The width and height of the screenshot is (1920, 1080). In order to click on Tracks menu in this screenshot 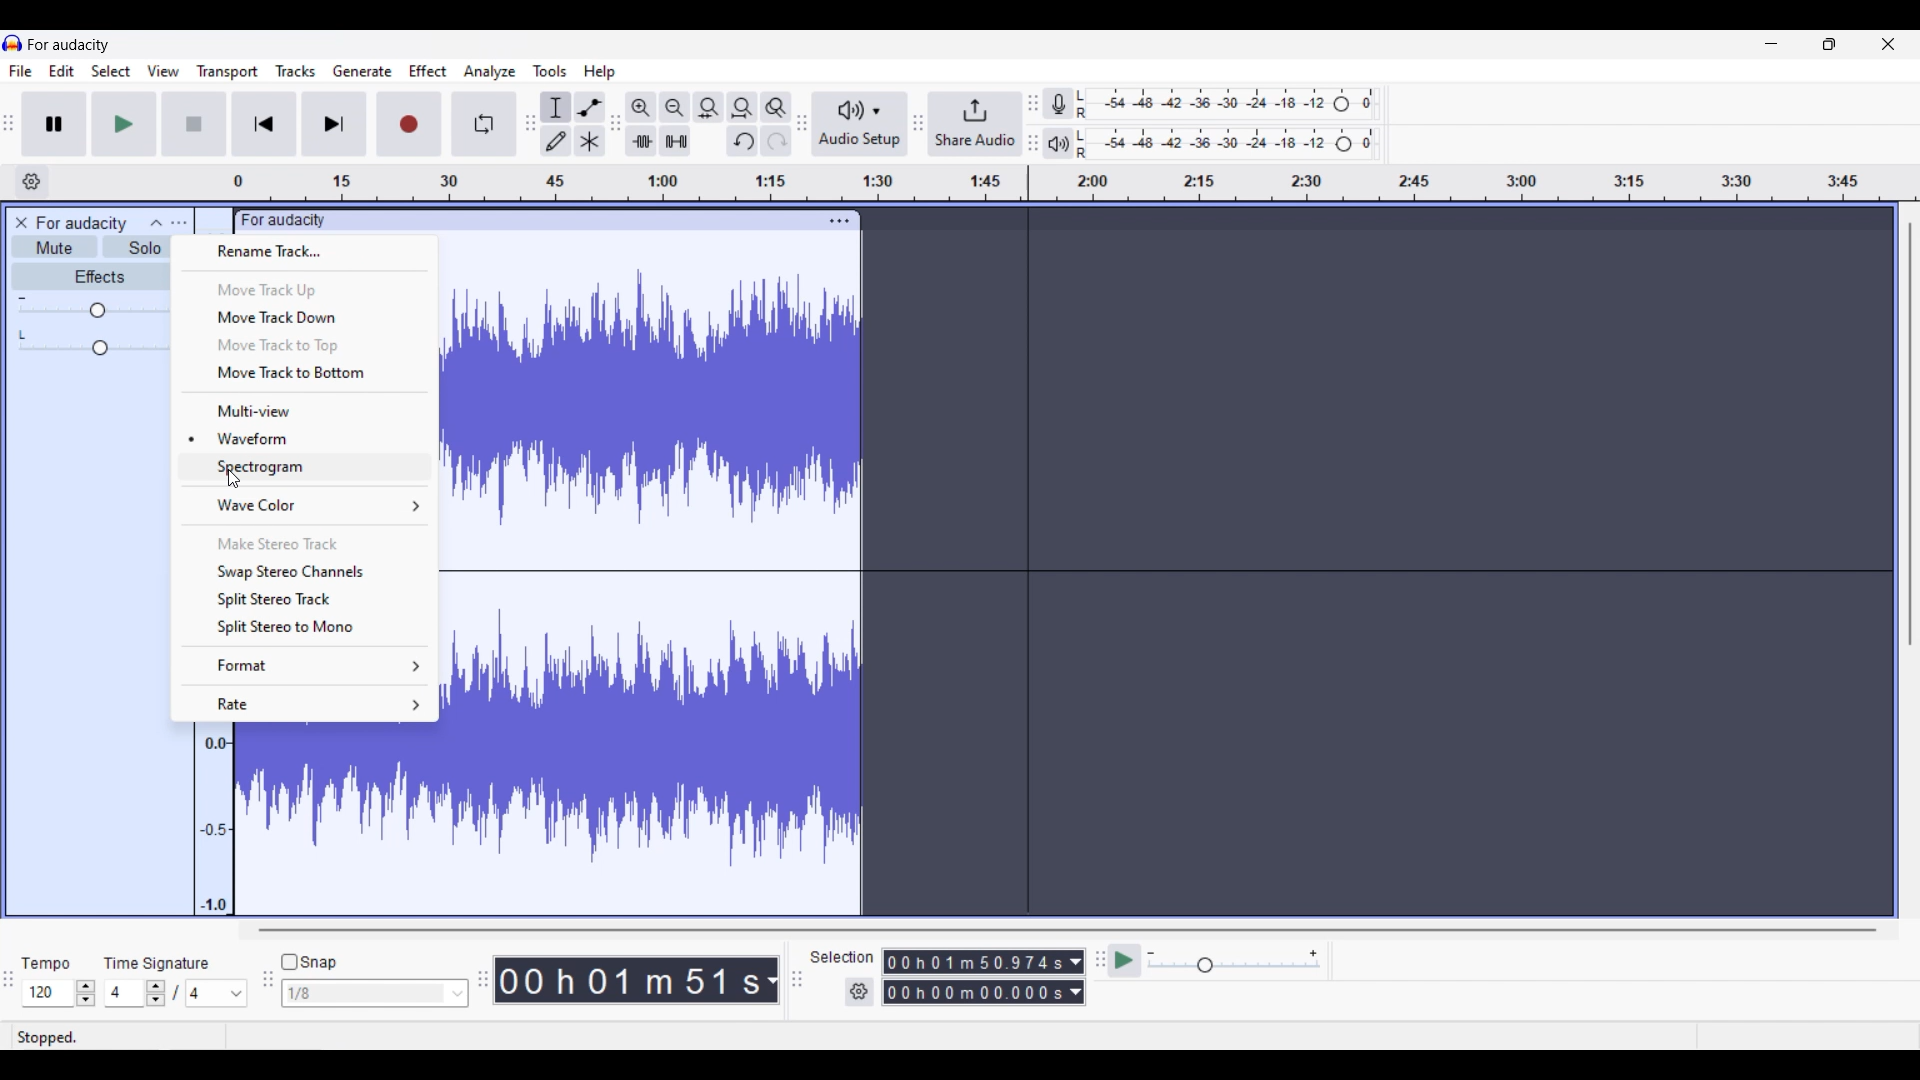, I will do `click(296, 70)`.